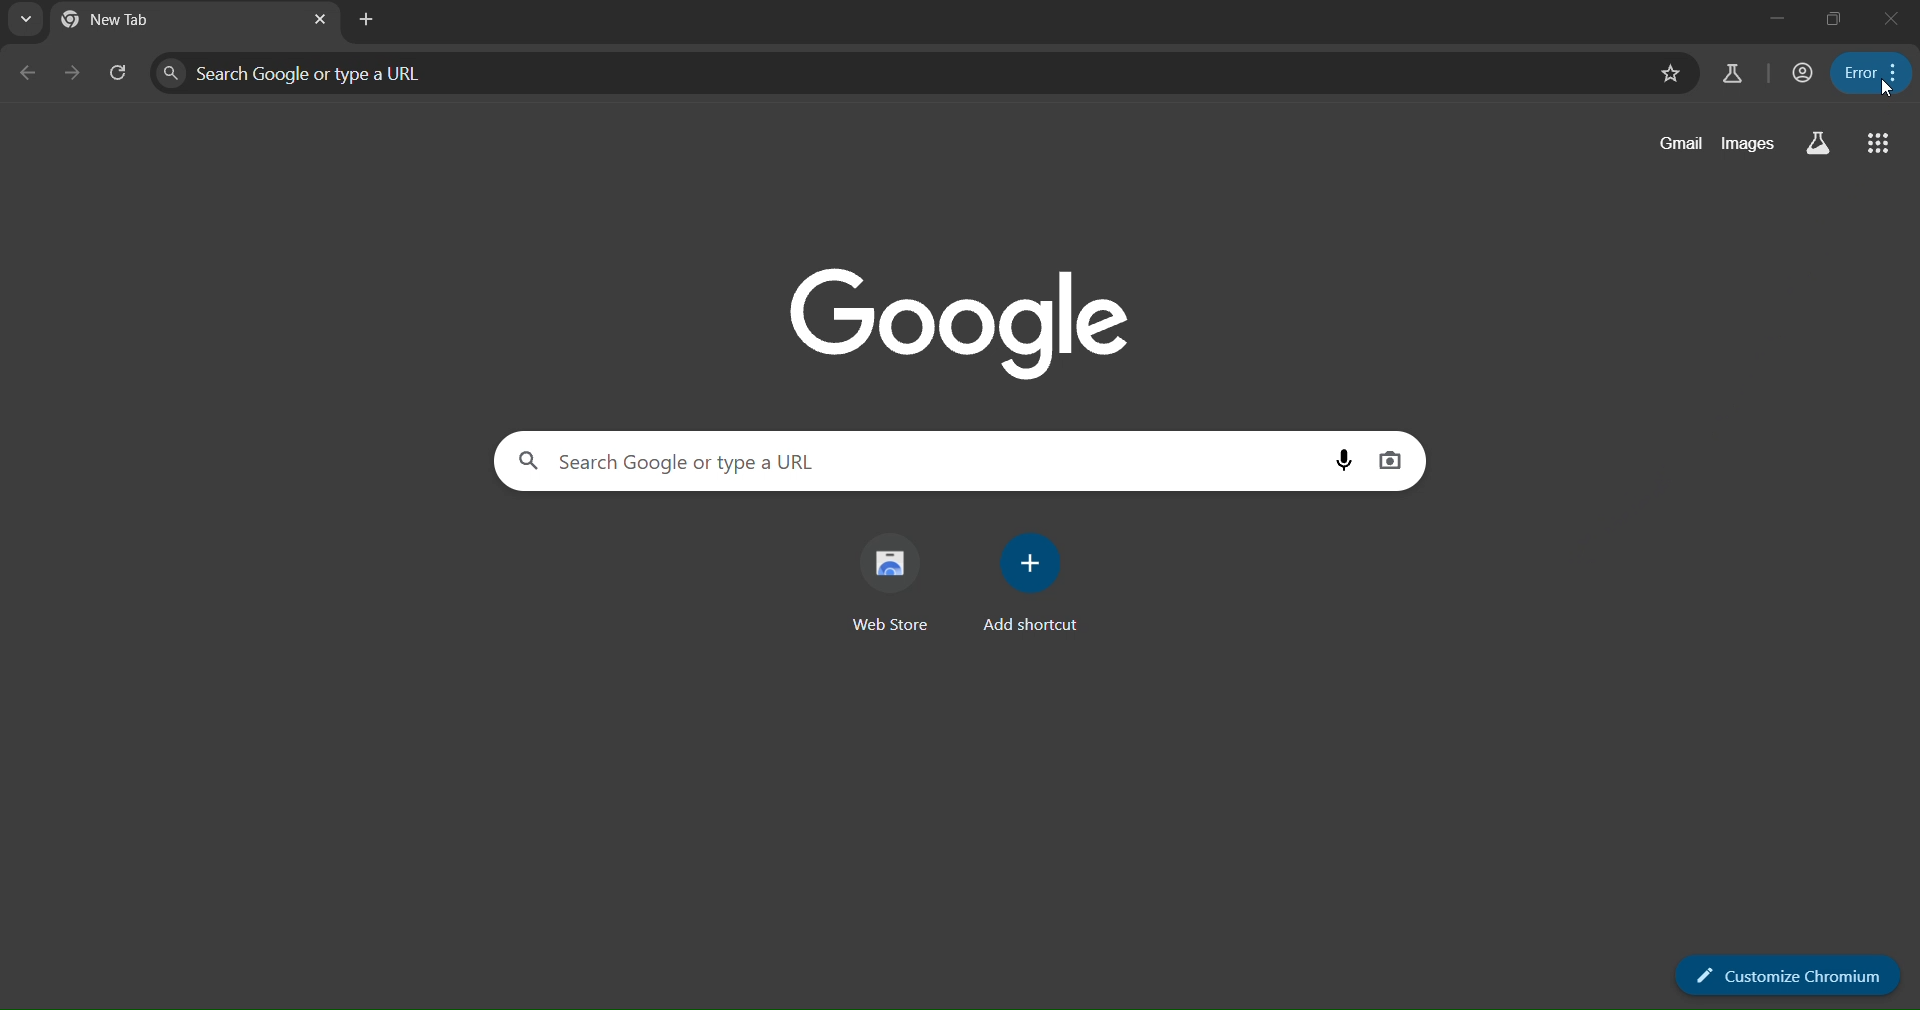  What do you see at coordinates (1891, 20) in the screenshot?
I see `close` at bounding box center [1891, 20].